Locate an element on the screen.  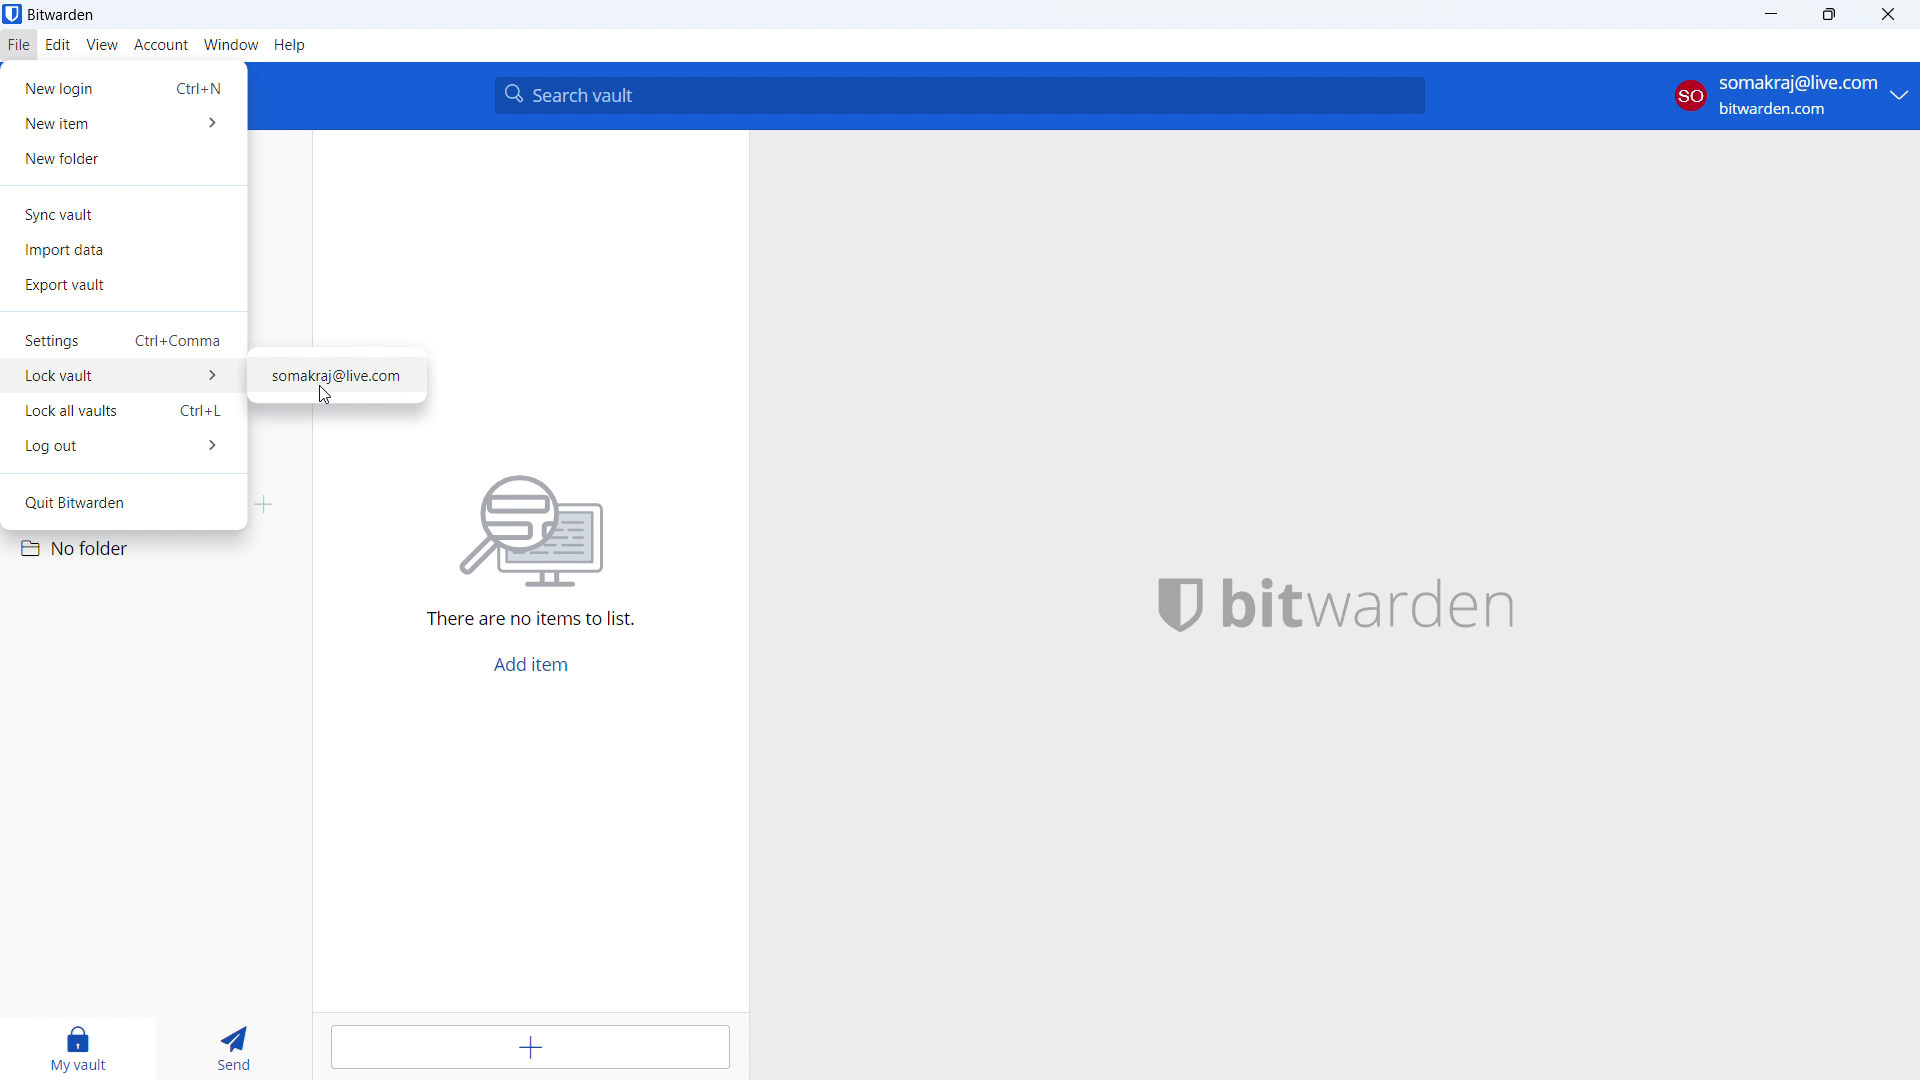
send is located at coordinates (237, 1048).